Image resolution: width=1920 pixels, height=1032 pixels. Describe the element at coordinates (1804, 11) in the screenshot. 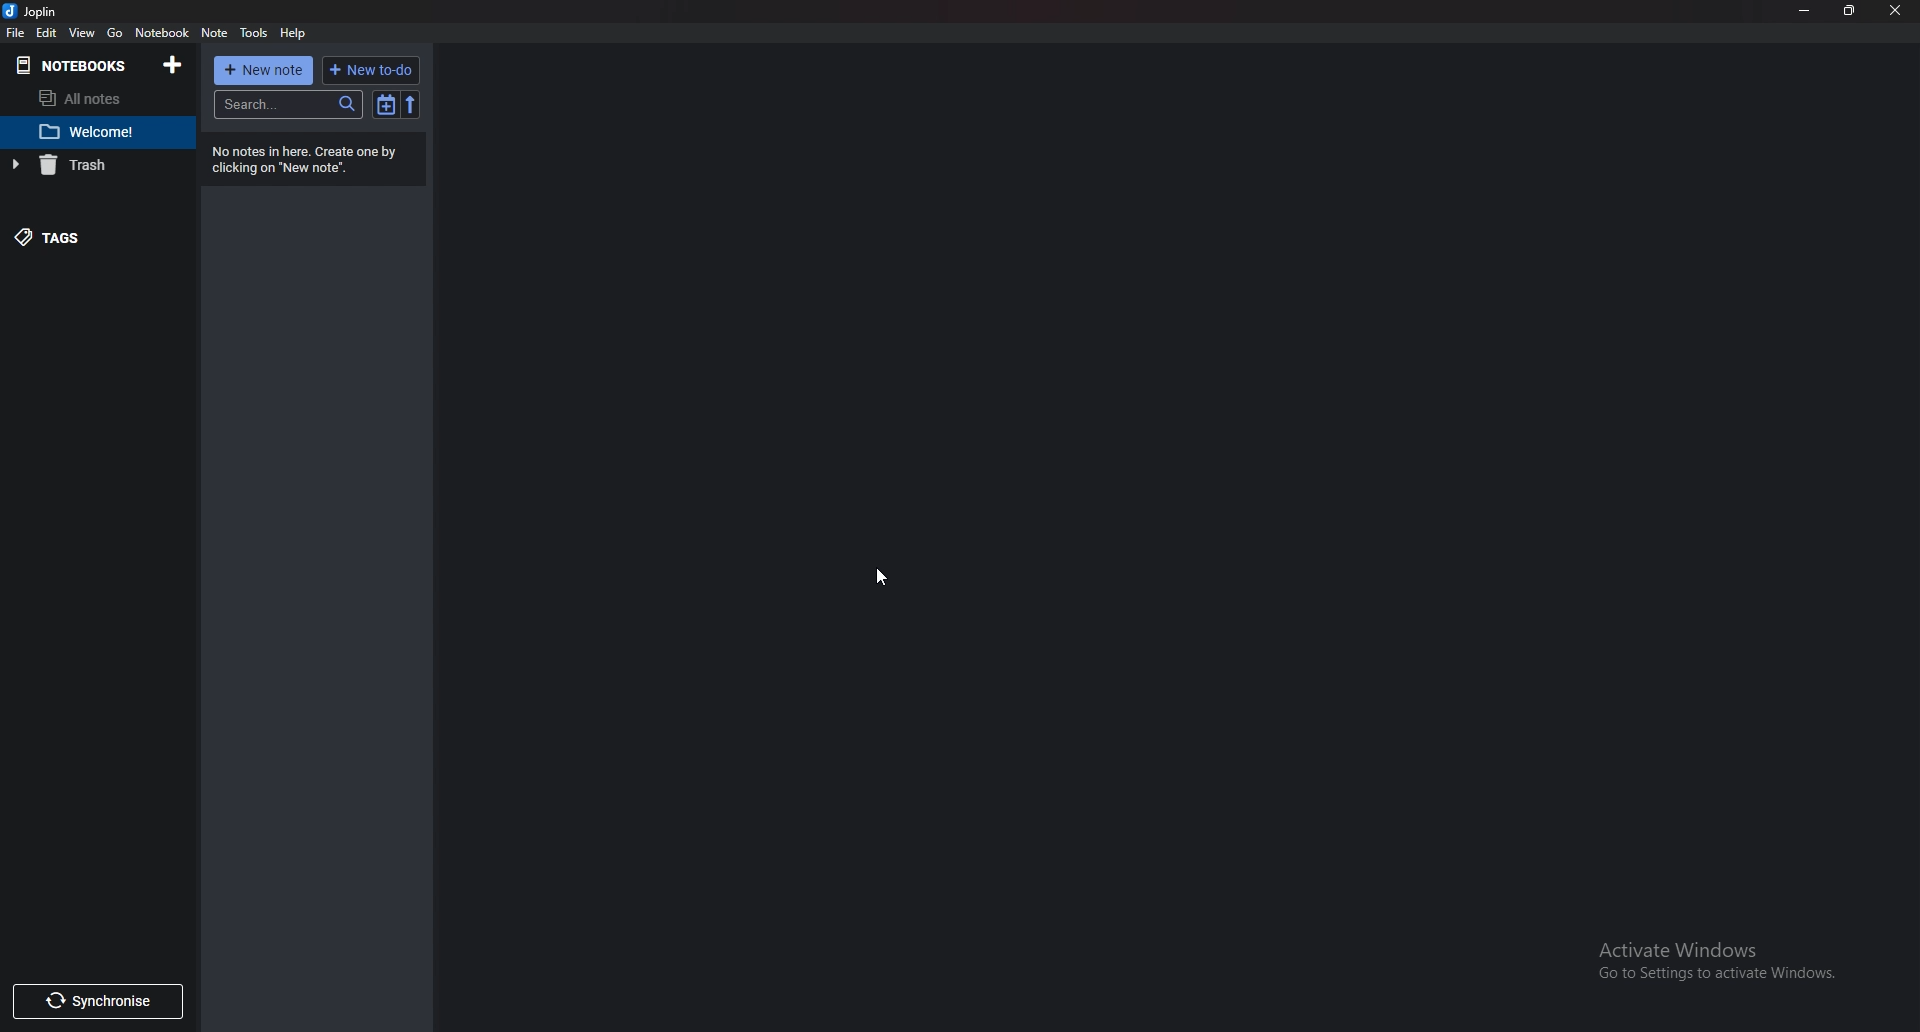

I see `Minimize` at that location.